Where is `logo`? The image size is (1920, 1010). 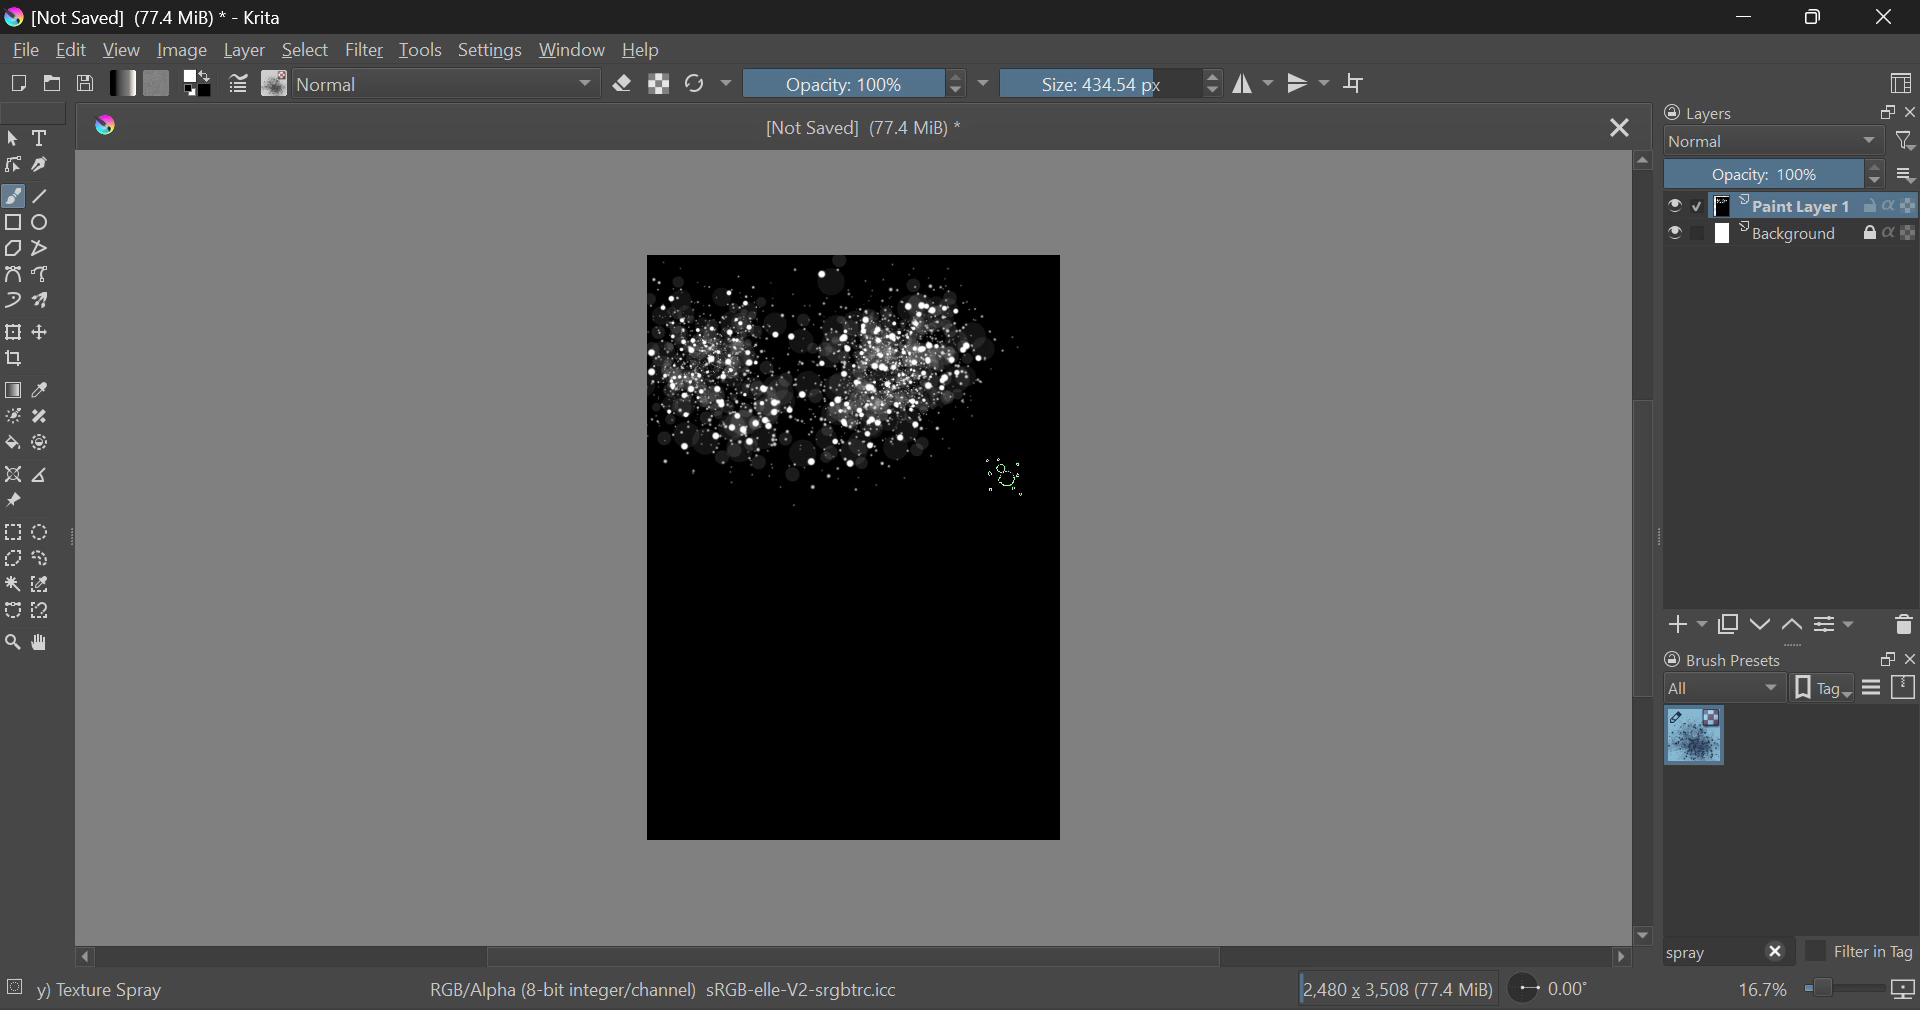
logo is located at coordinates (107, 126).